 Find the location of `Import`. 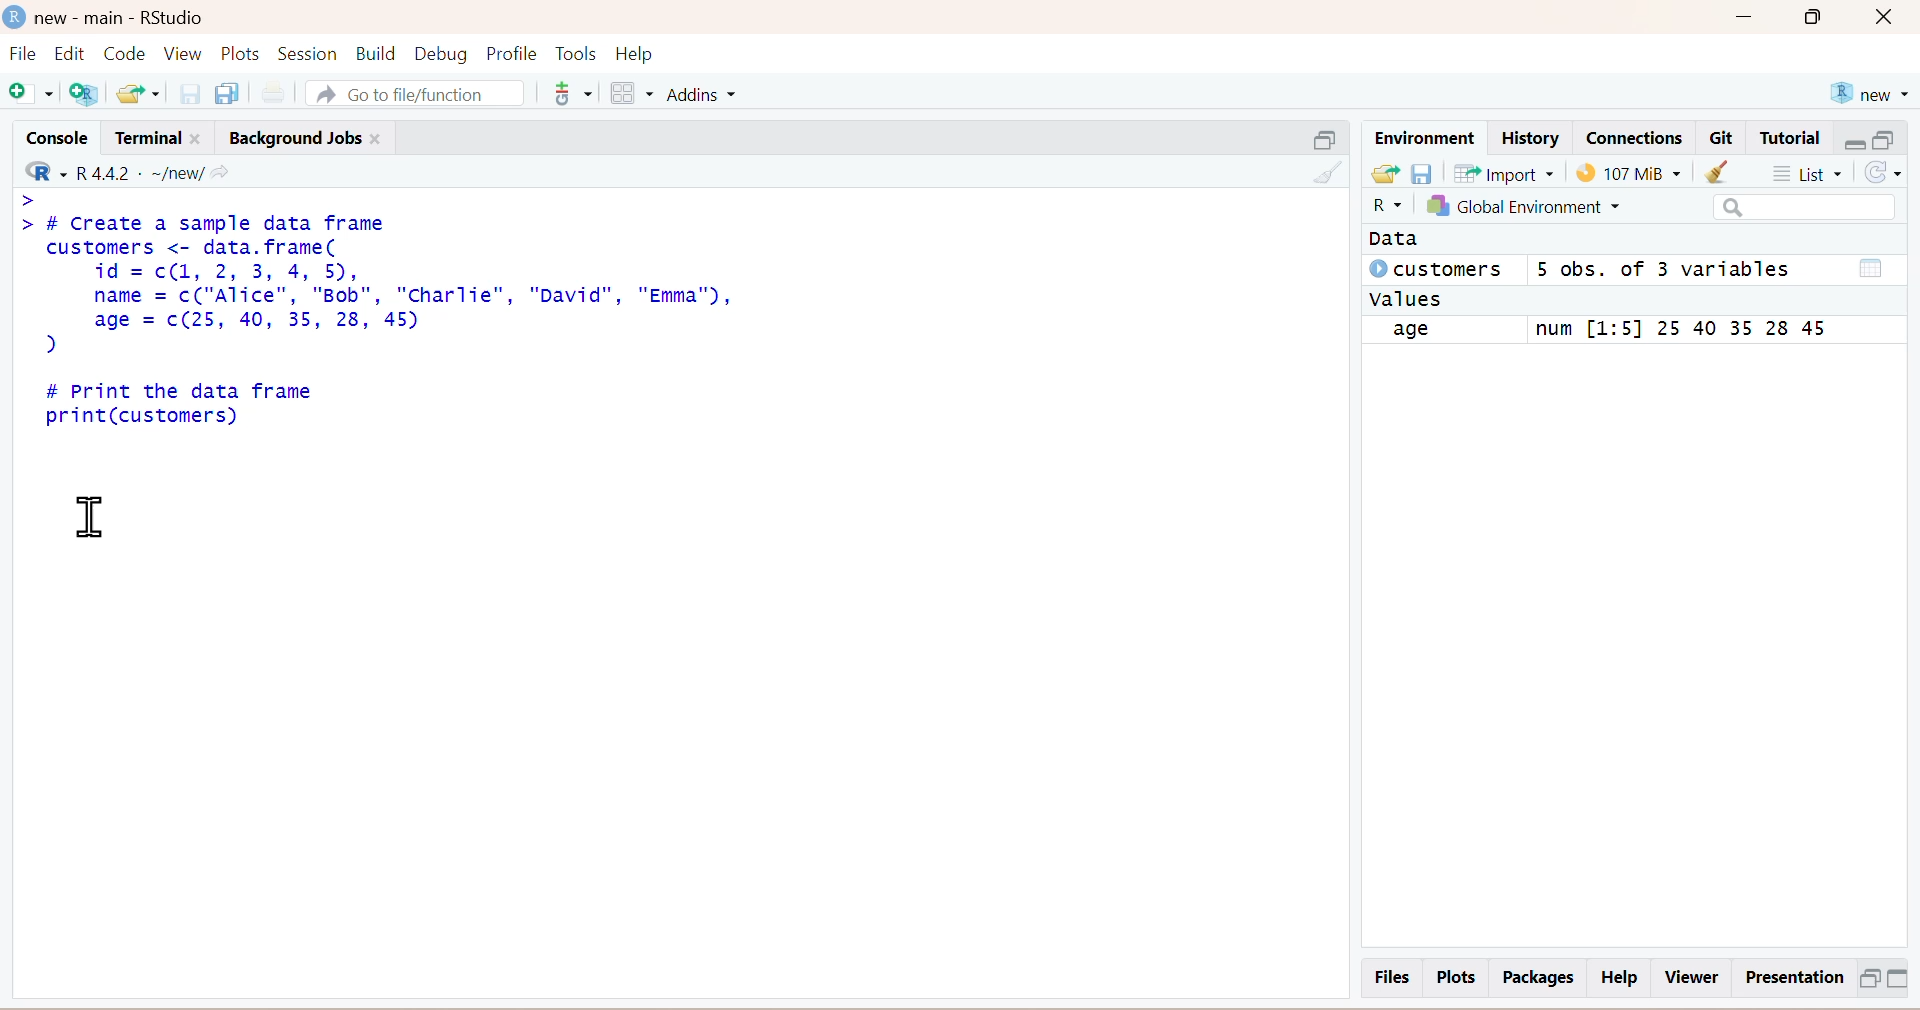

Import is located at coordinates (1508, 174).